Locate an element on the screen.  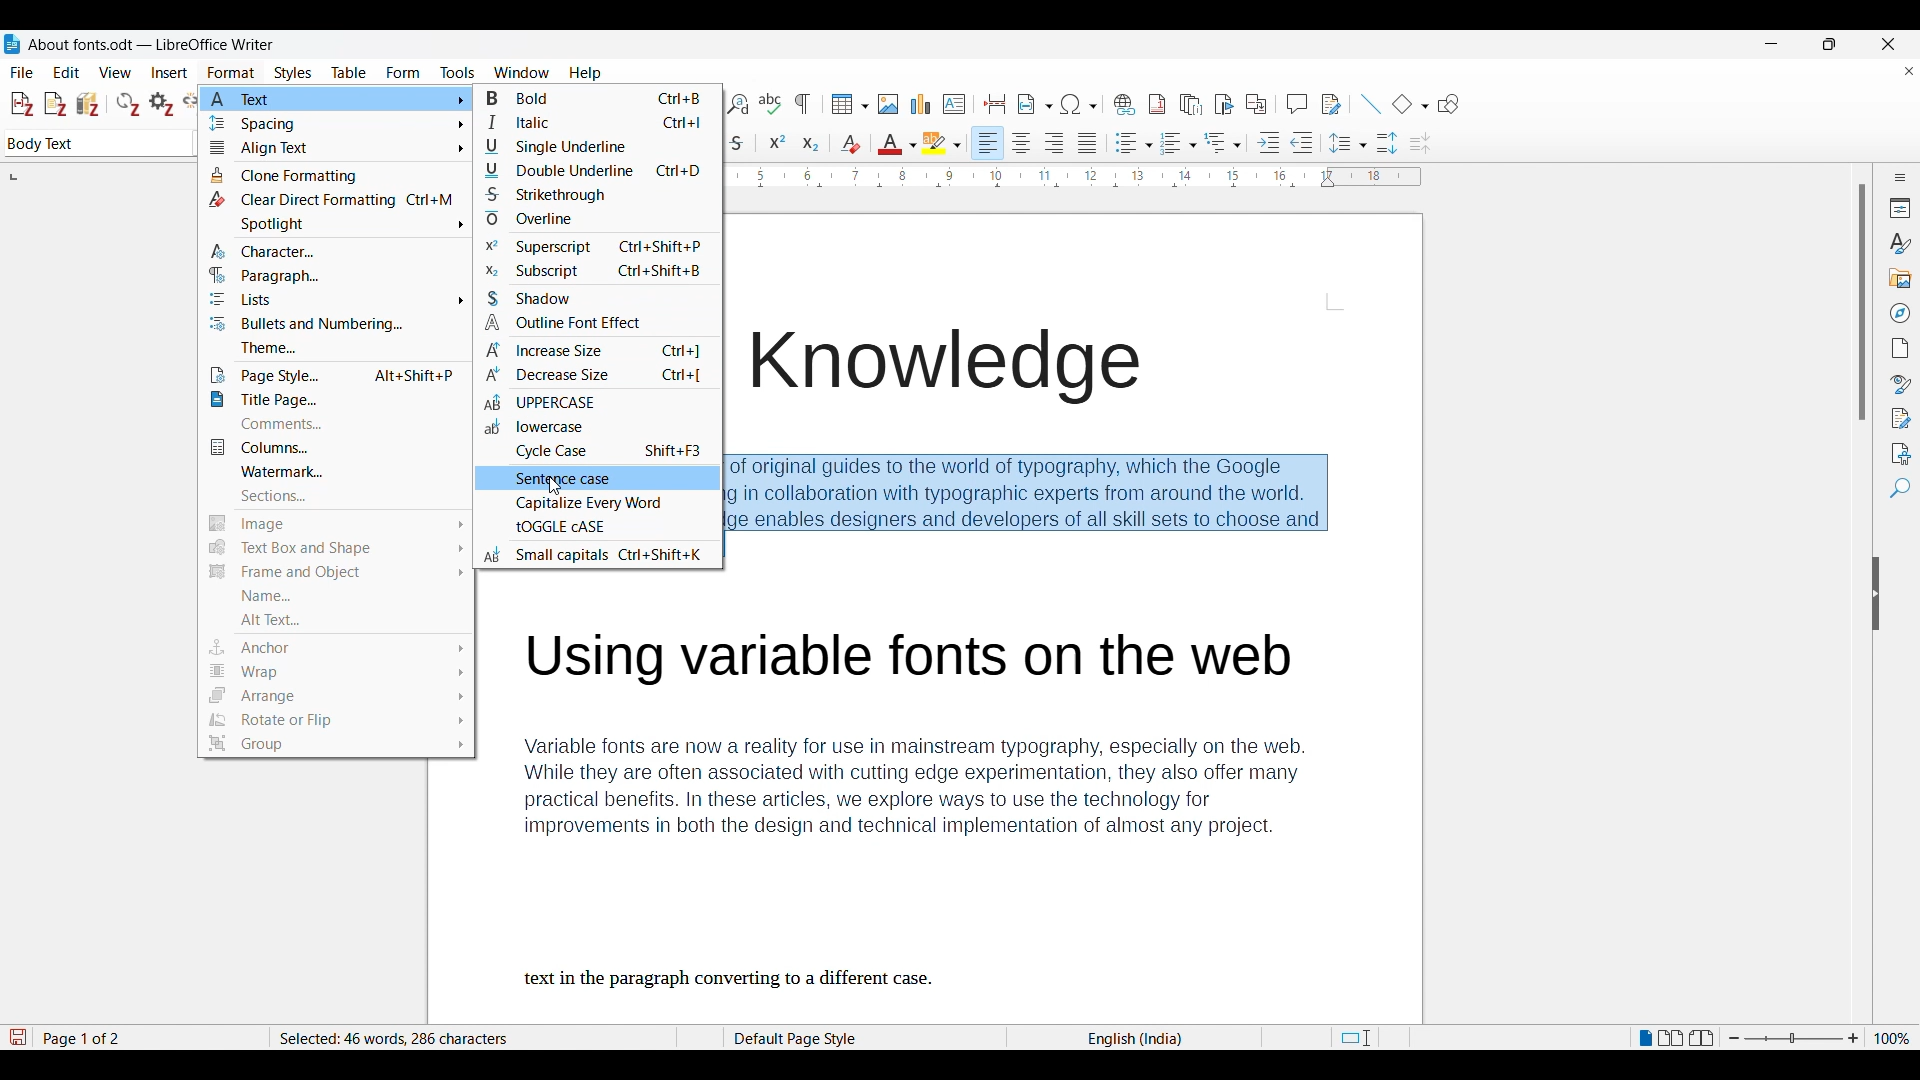
Uppercase is located at coordinates (569, 404).